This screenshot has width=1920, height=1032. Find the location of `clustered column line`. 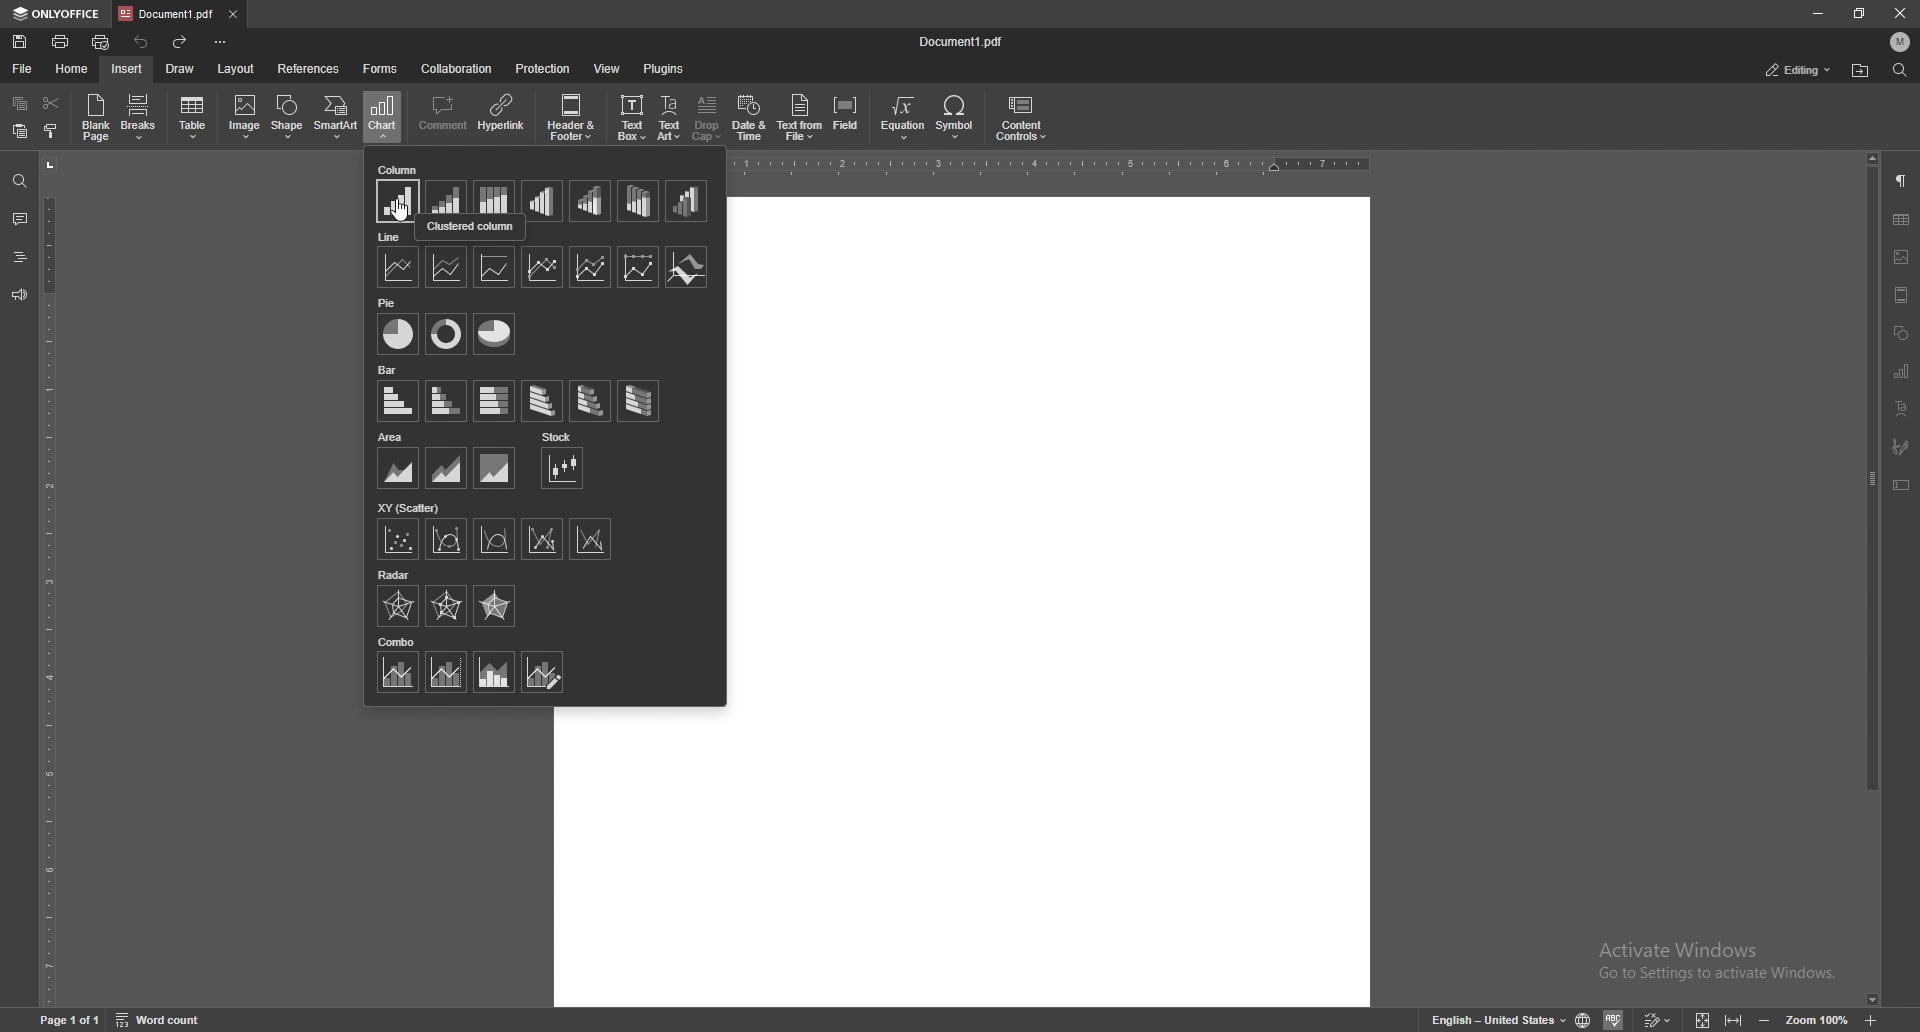

clustered column line is located at coordinates (397, 673).